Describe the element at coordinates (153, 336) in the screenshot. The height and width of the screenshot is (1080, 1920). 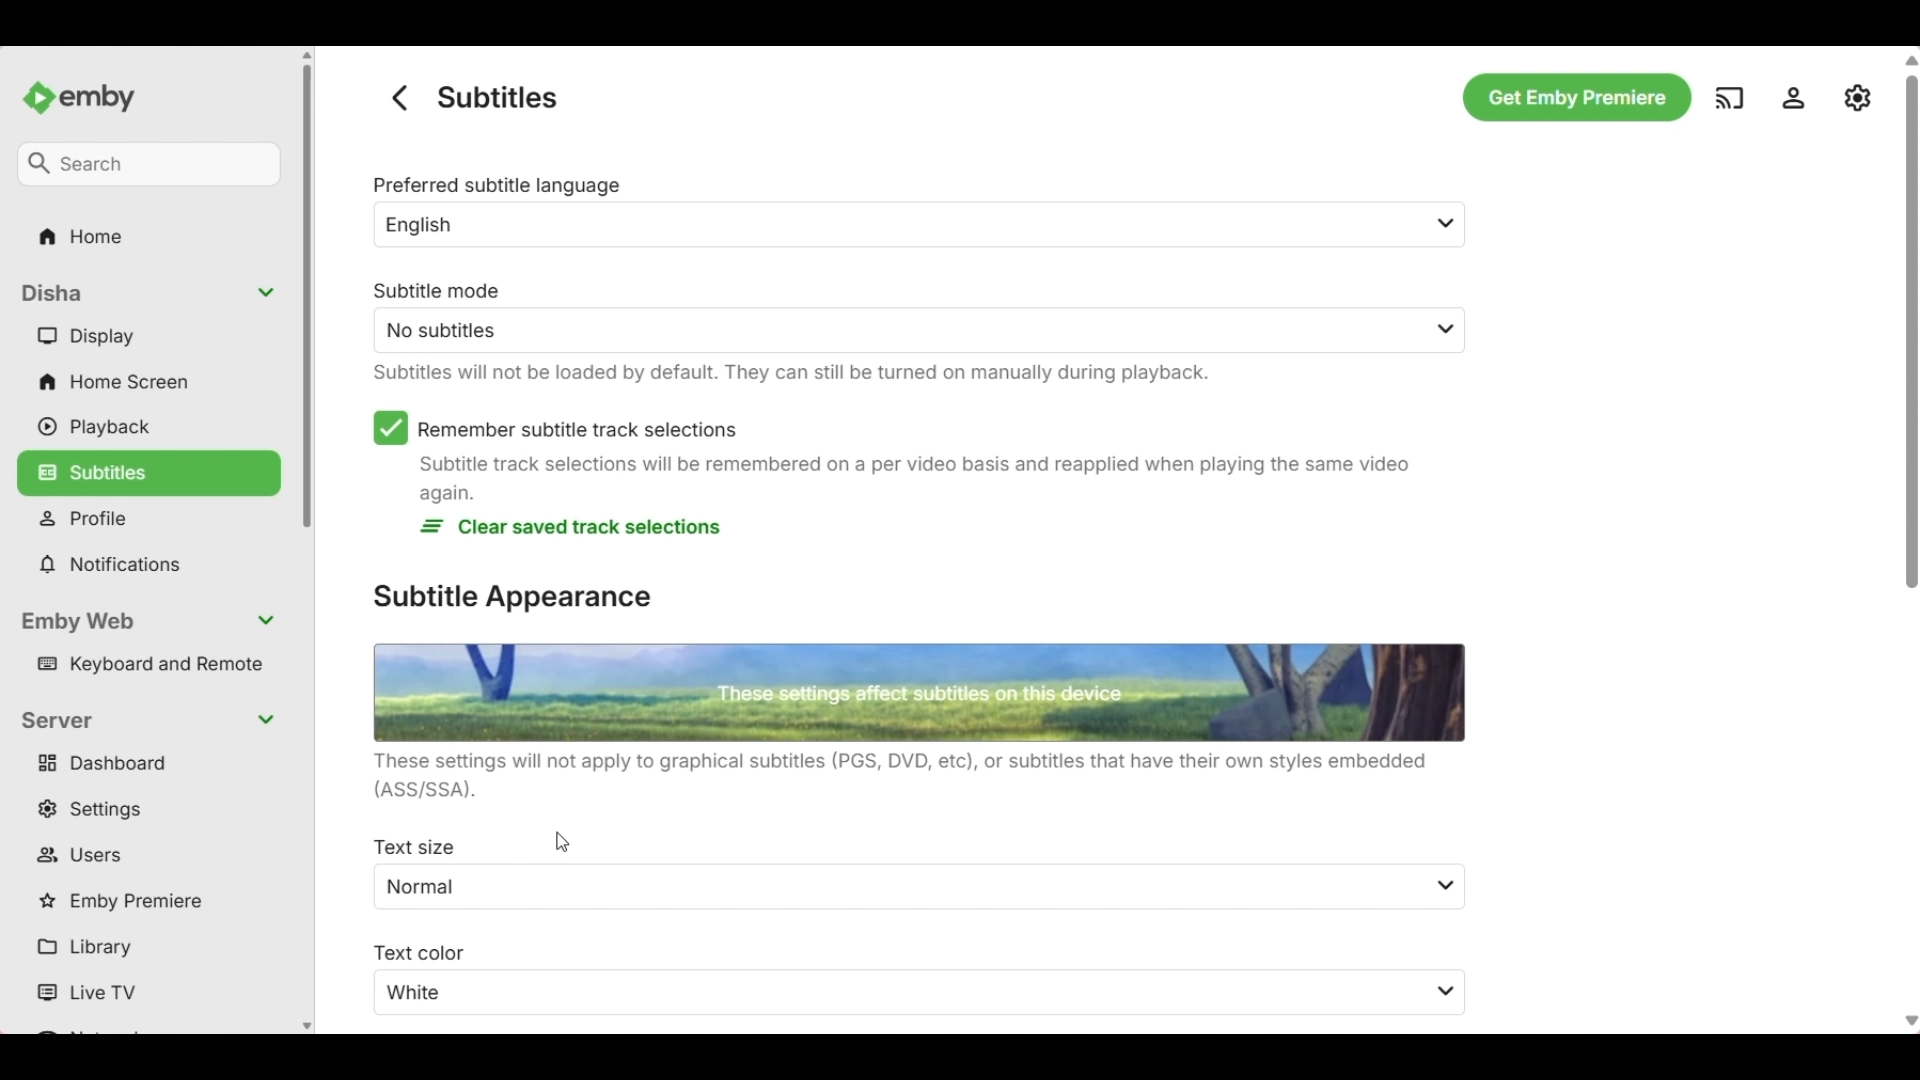
I see `Display` at that location.